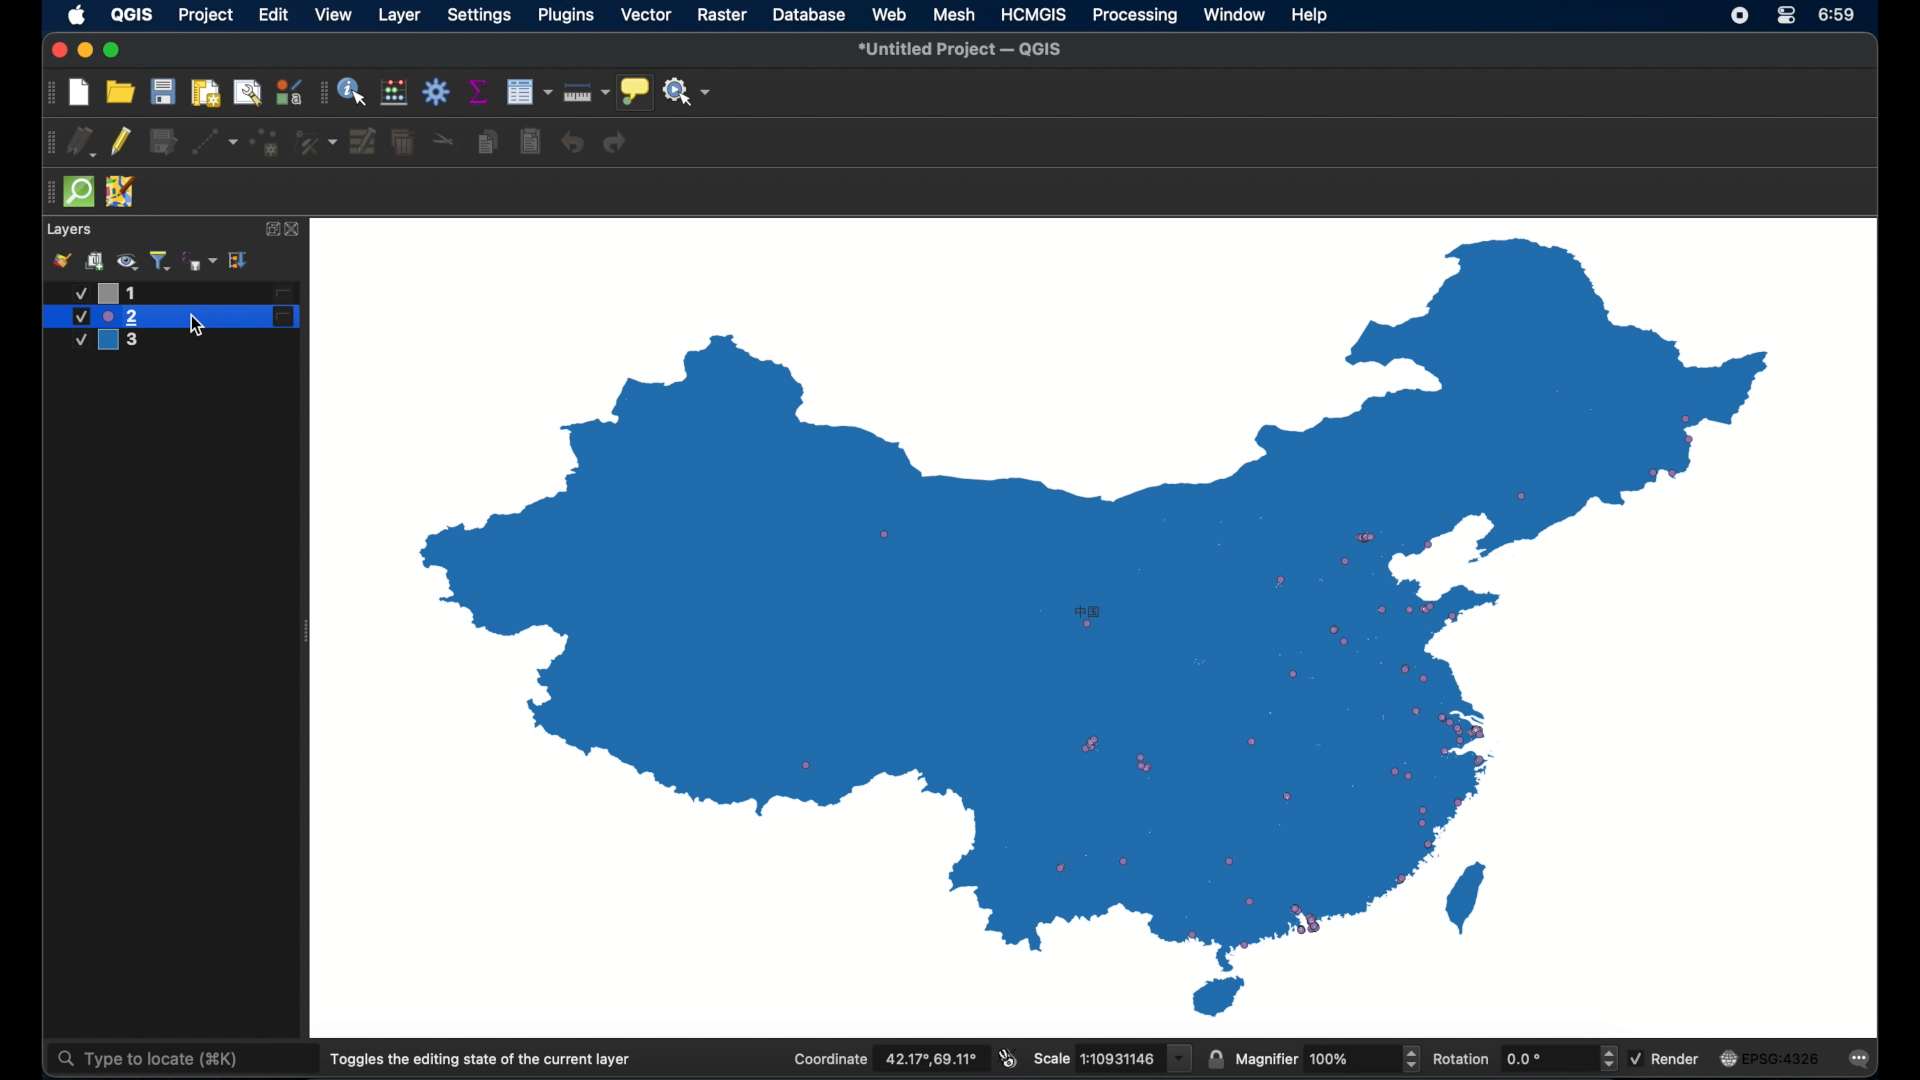 The image size is (1920, 1080). What do you see at coordinates (954, 14) in the screenshot?
I see `mesh` at bounding box center [954, 14].